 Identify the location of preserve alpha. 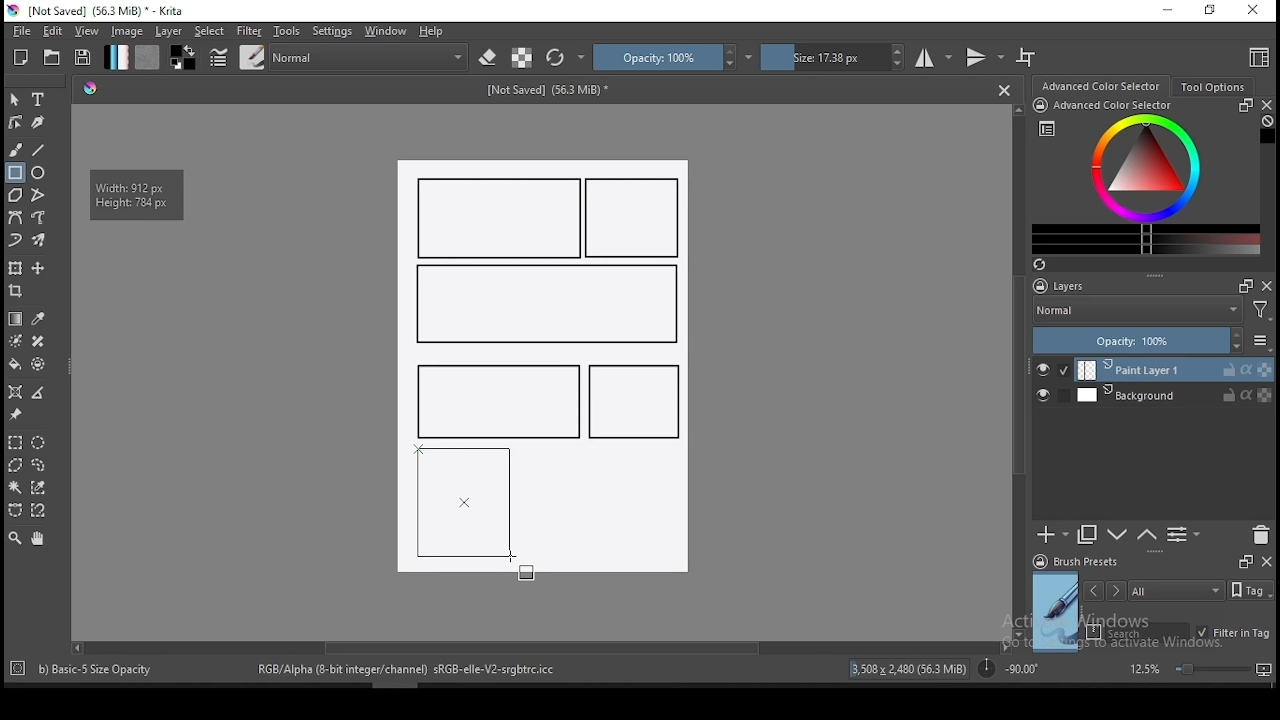
(522, 59).